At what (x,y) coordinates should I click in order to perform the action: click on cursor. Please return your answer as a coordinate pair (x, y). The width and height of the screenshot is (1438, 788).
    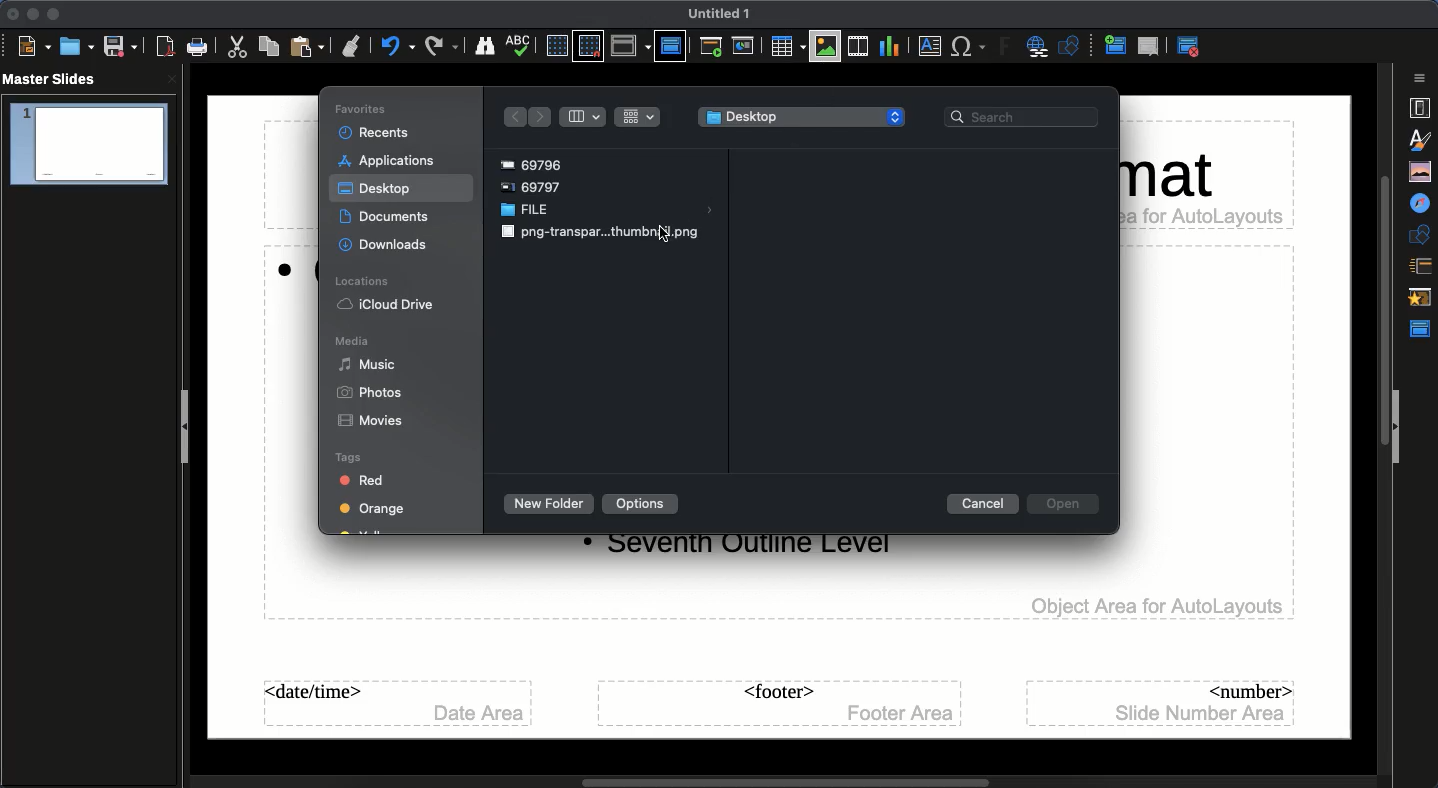
    Looking at the image, I should click on (670, 240).